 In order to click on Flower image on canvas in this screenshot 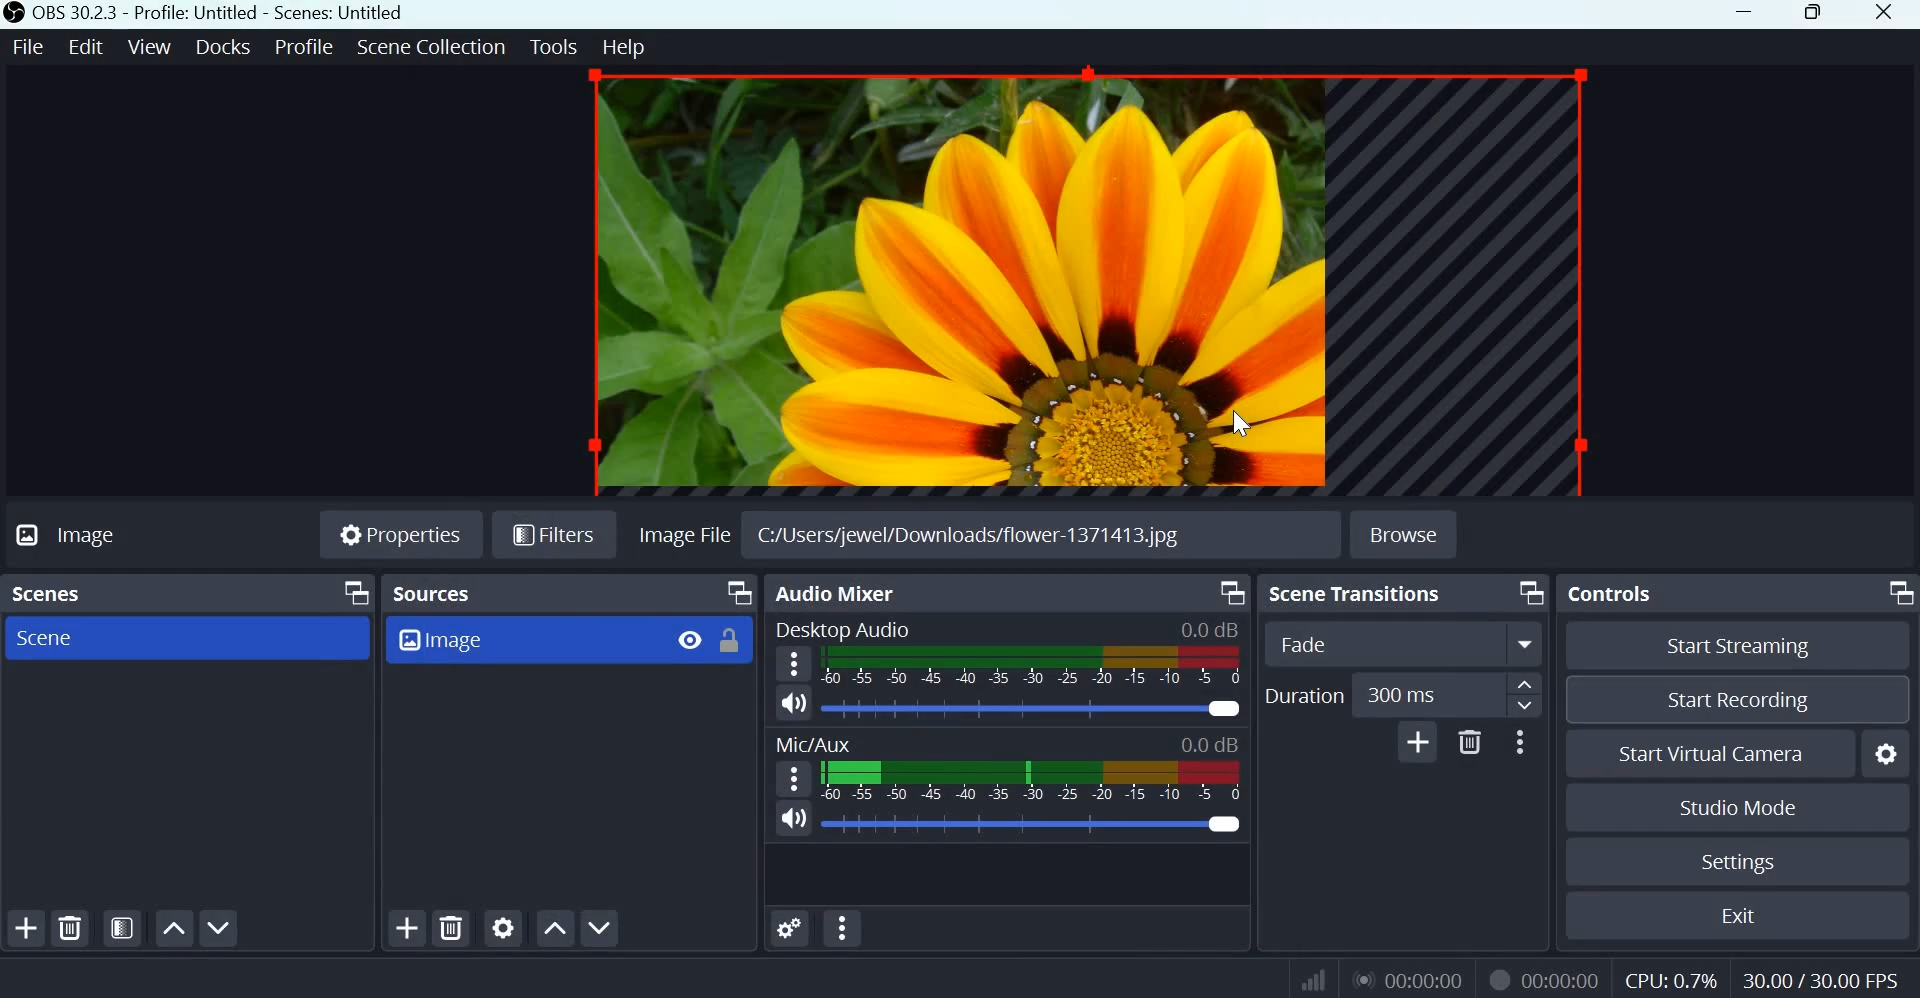, I will do `click(1076, 282)`.